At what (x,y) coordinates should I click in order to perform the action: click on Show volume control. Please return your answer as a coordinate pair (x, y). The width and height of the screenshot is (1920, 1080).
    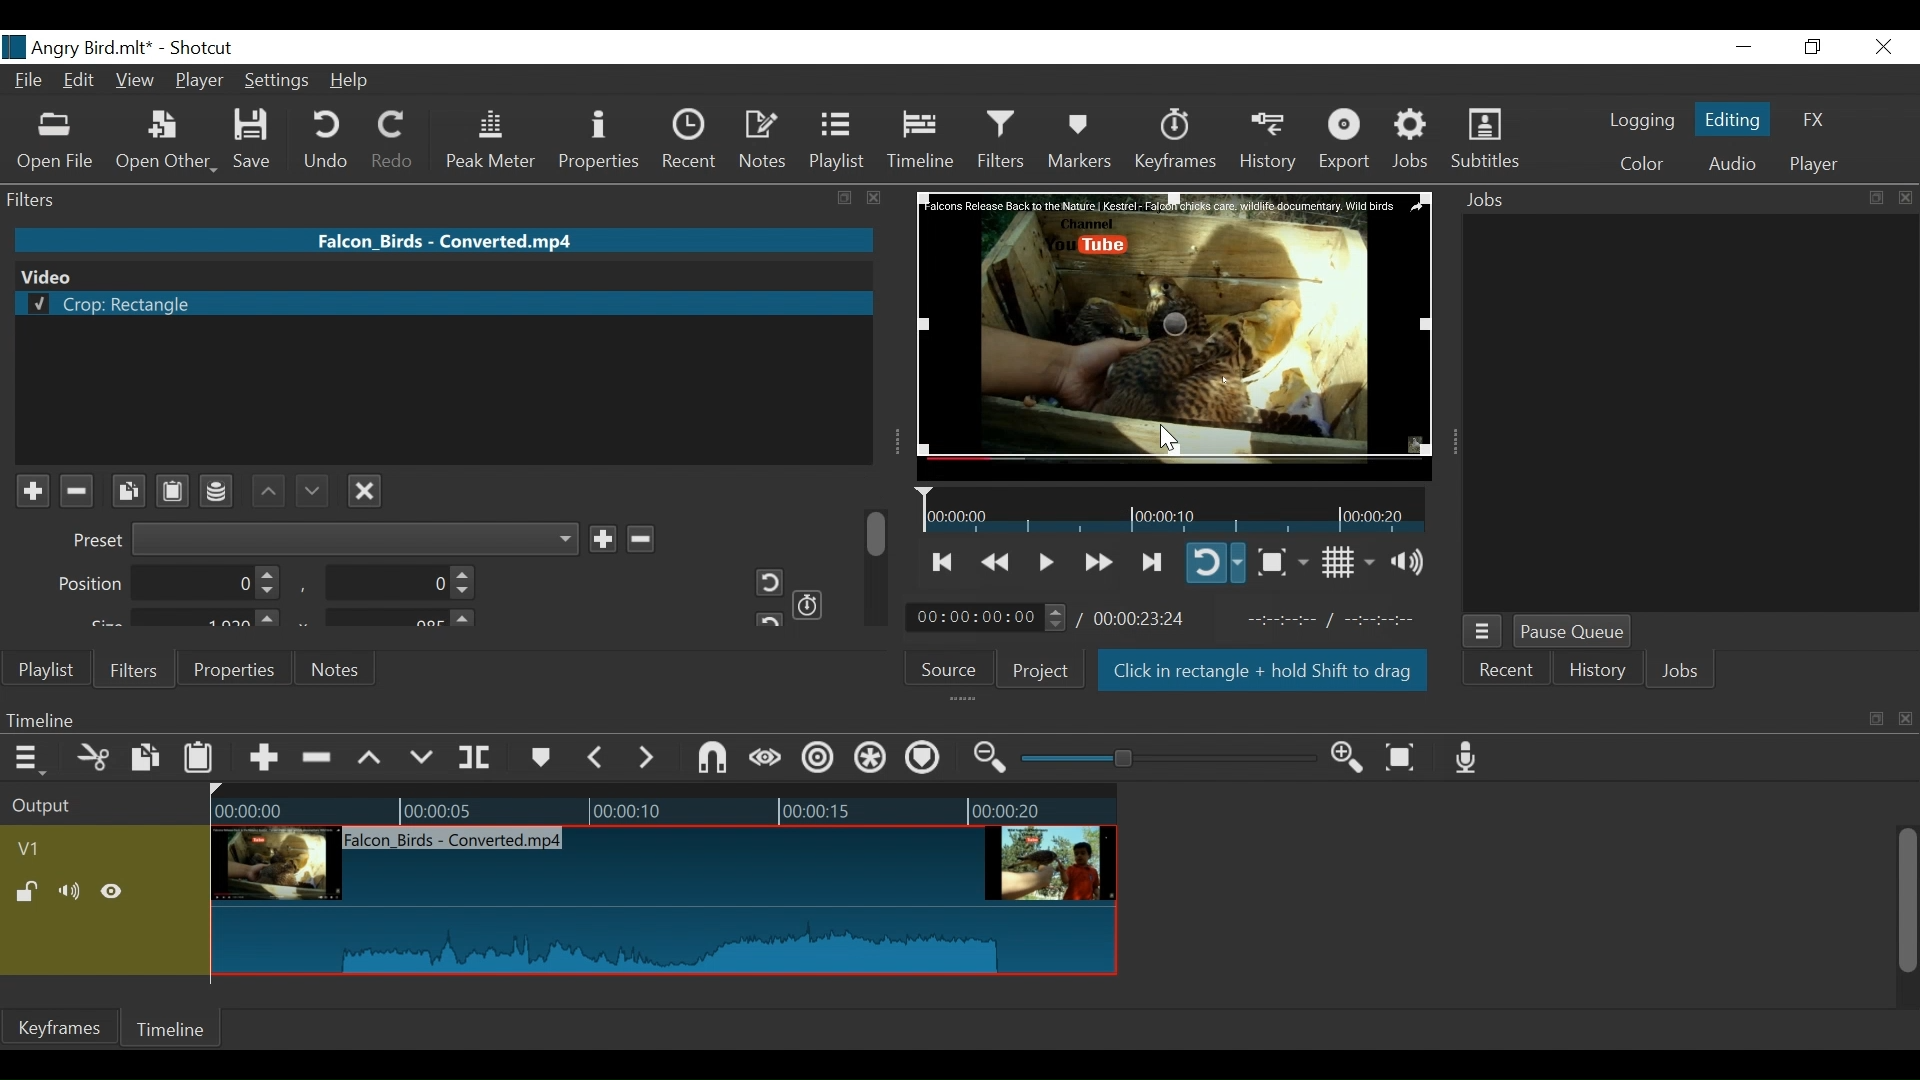
    Looking at the image, I should click on (1415, 562).